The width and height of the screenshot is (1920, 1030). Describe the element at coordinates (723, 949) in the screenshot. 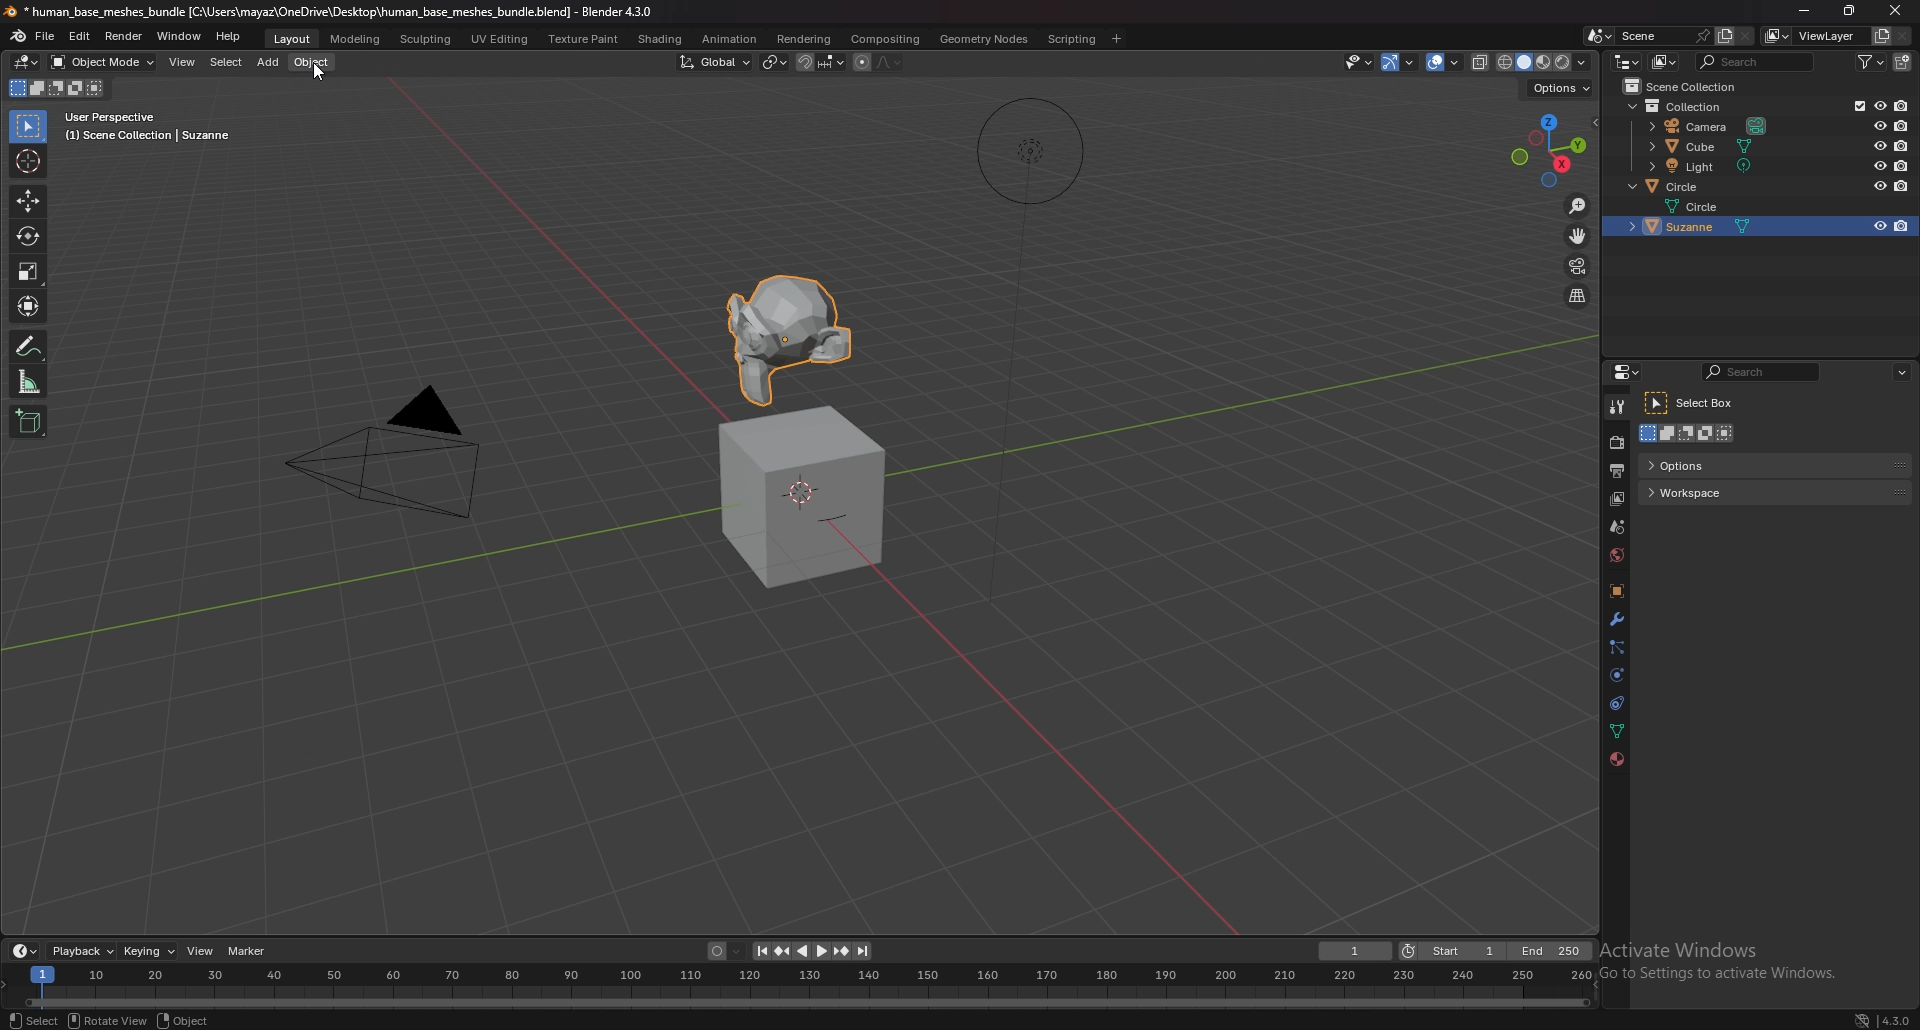

I see `auto keying` at that location.